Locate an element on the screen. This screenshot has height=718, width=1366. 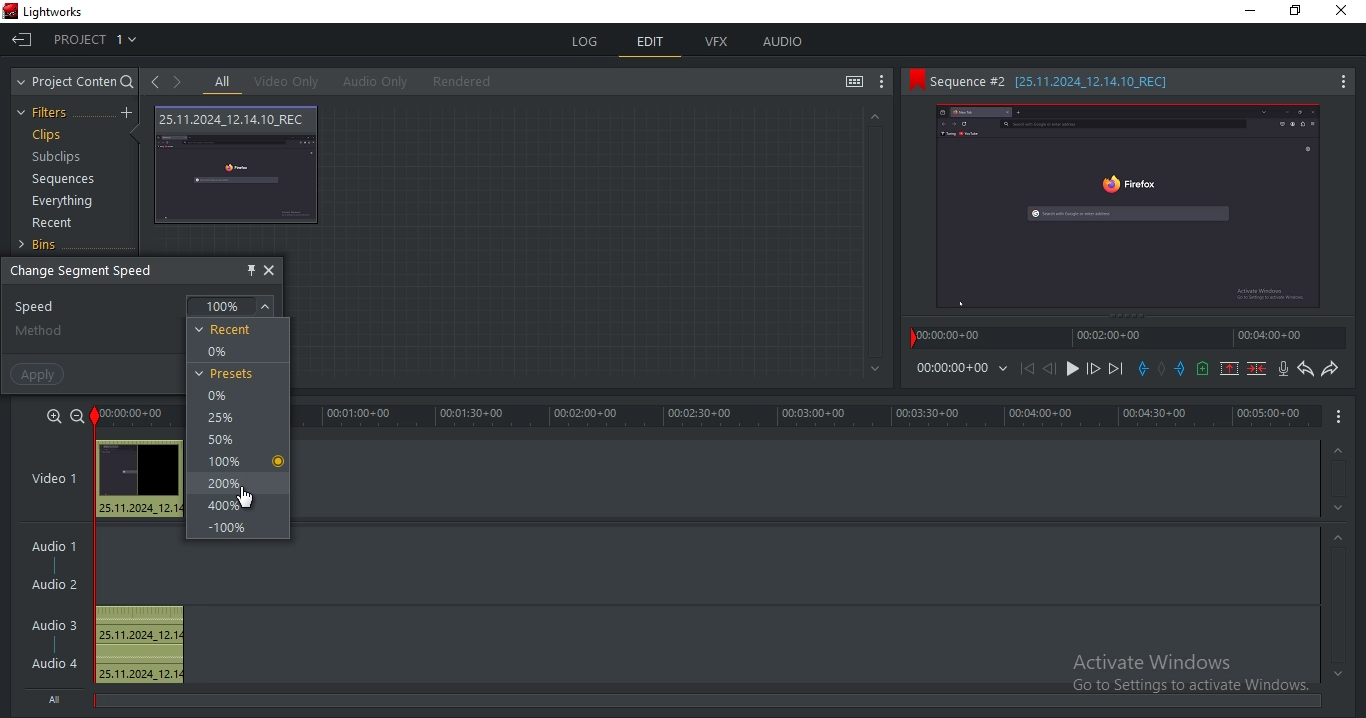
time is located at coordinates (964, 371).